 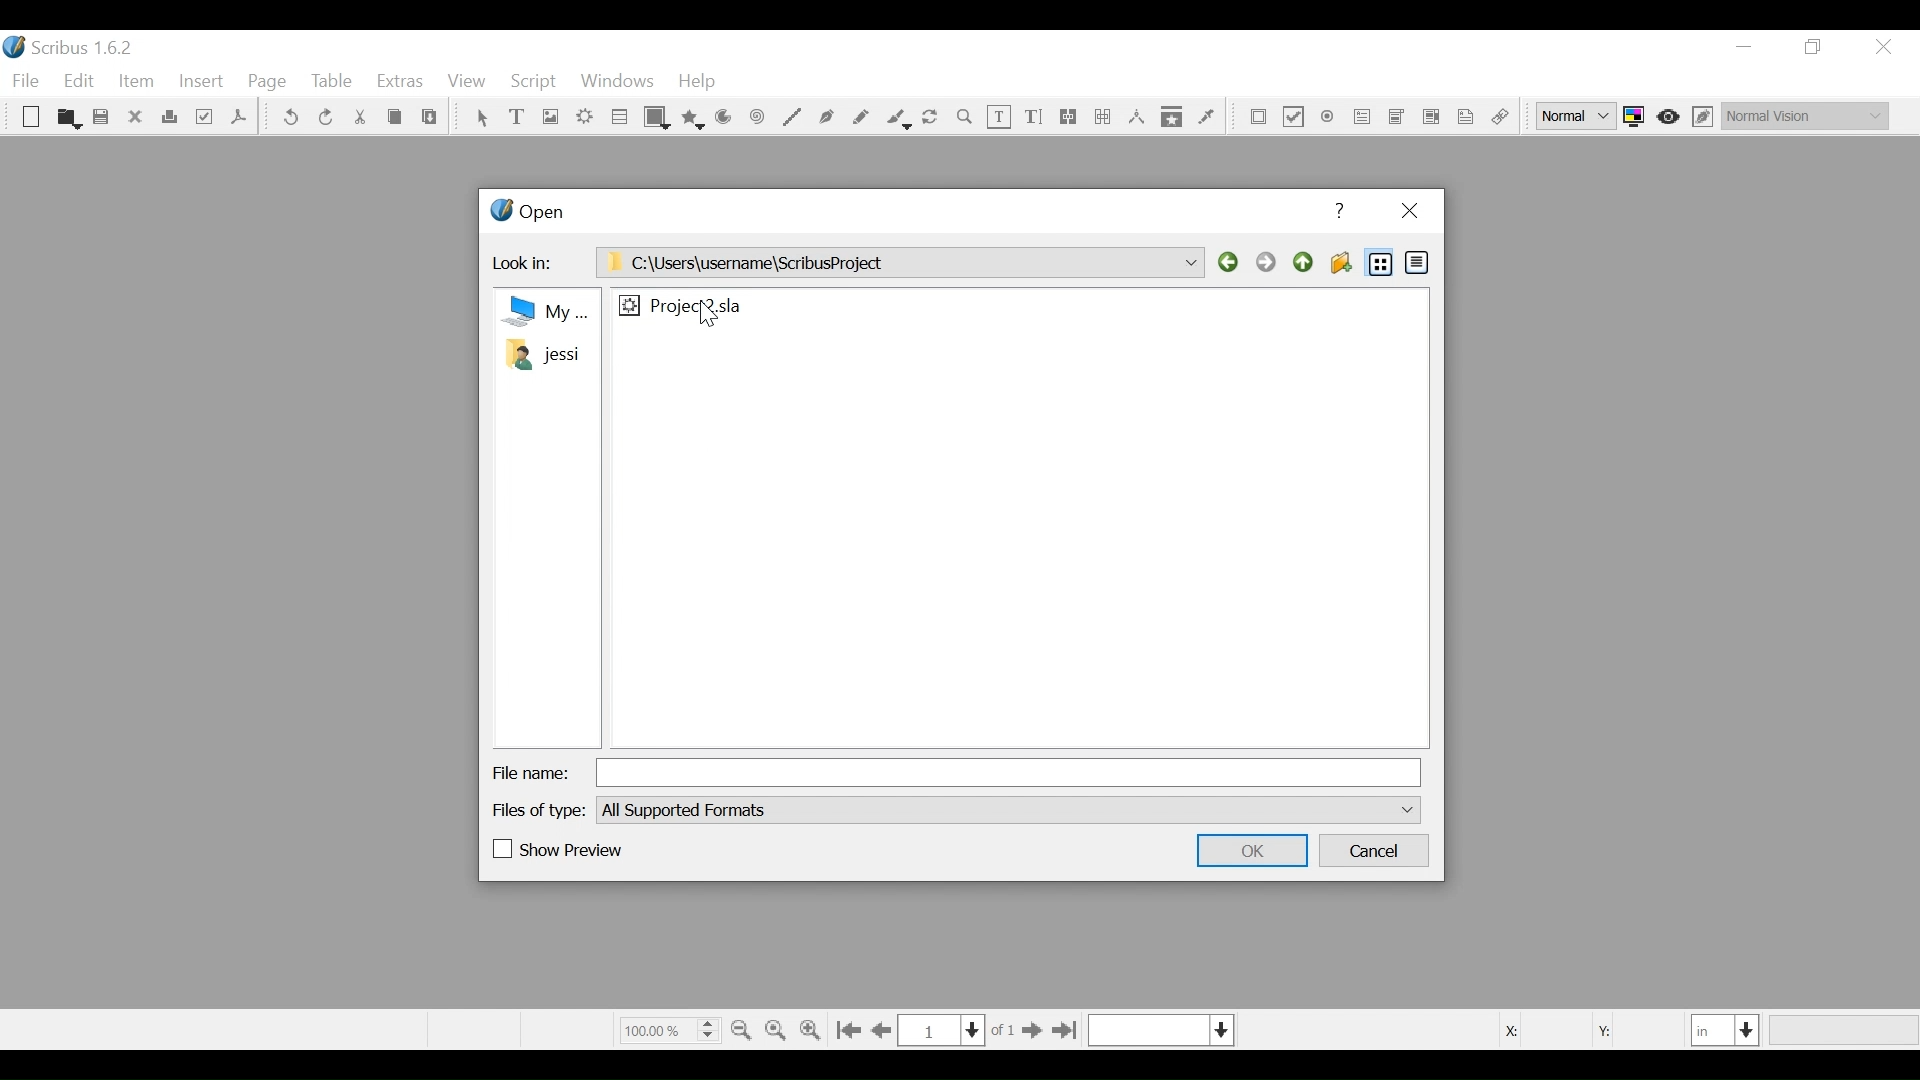 What do you see at coordinates (755, 119) in the screenshot?
I see `Spiral ` at bounding box center [755, 119].